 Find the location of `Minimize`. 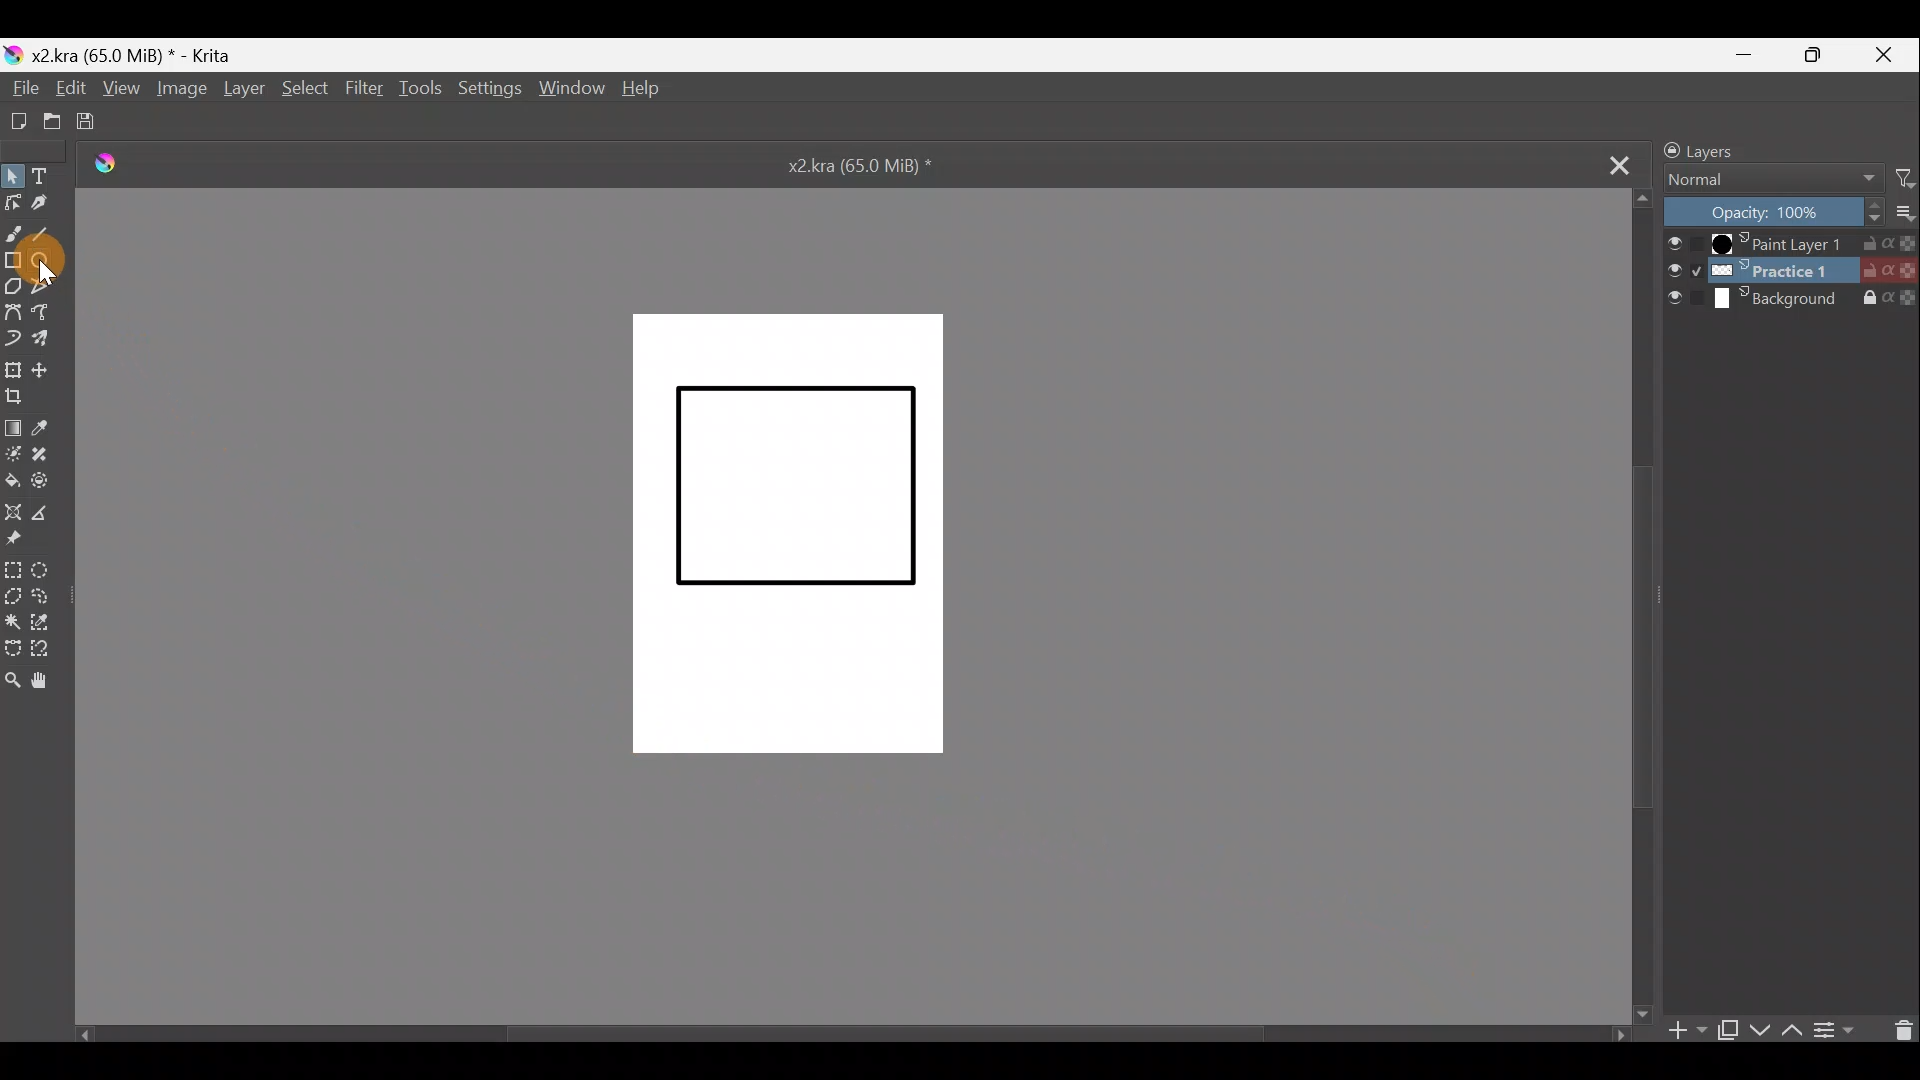

Minimize is located at coordinates (1757, 55).